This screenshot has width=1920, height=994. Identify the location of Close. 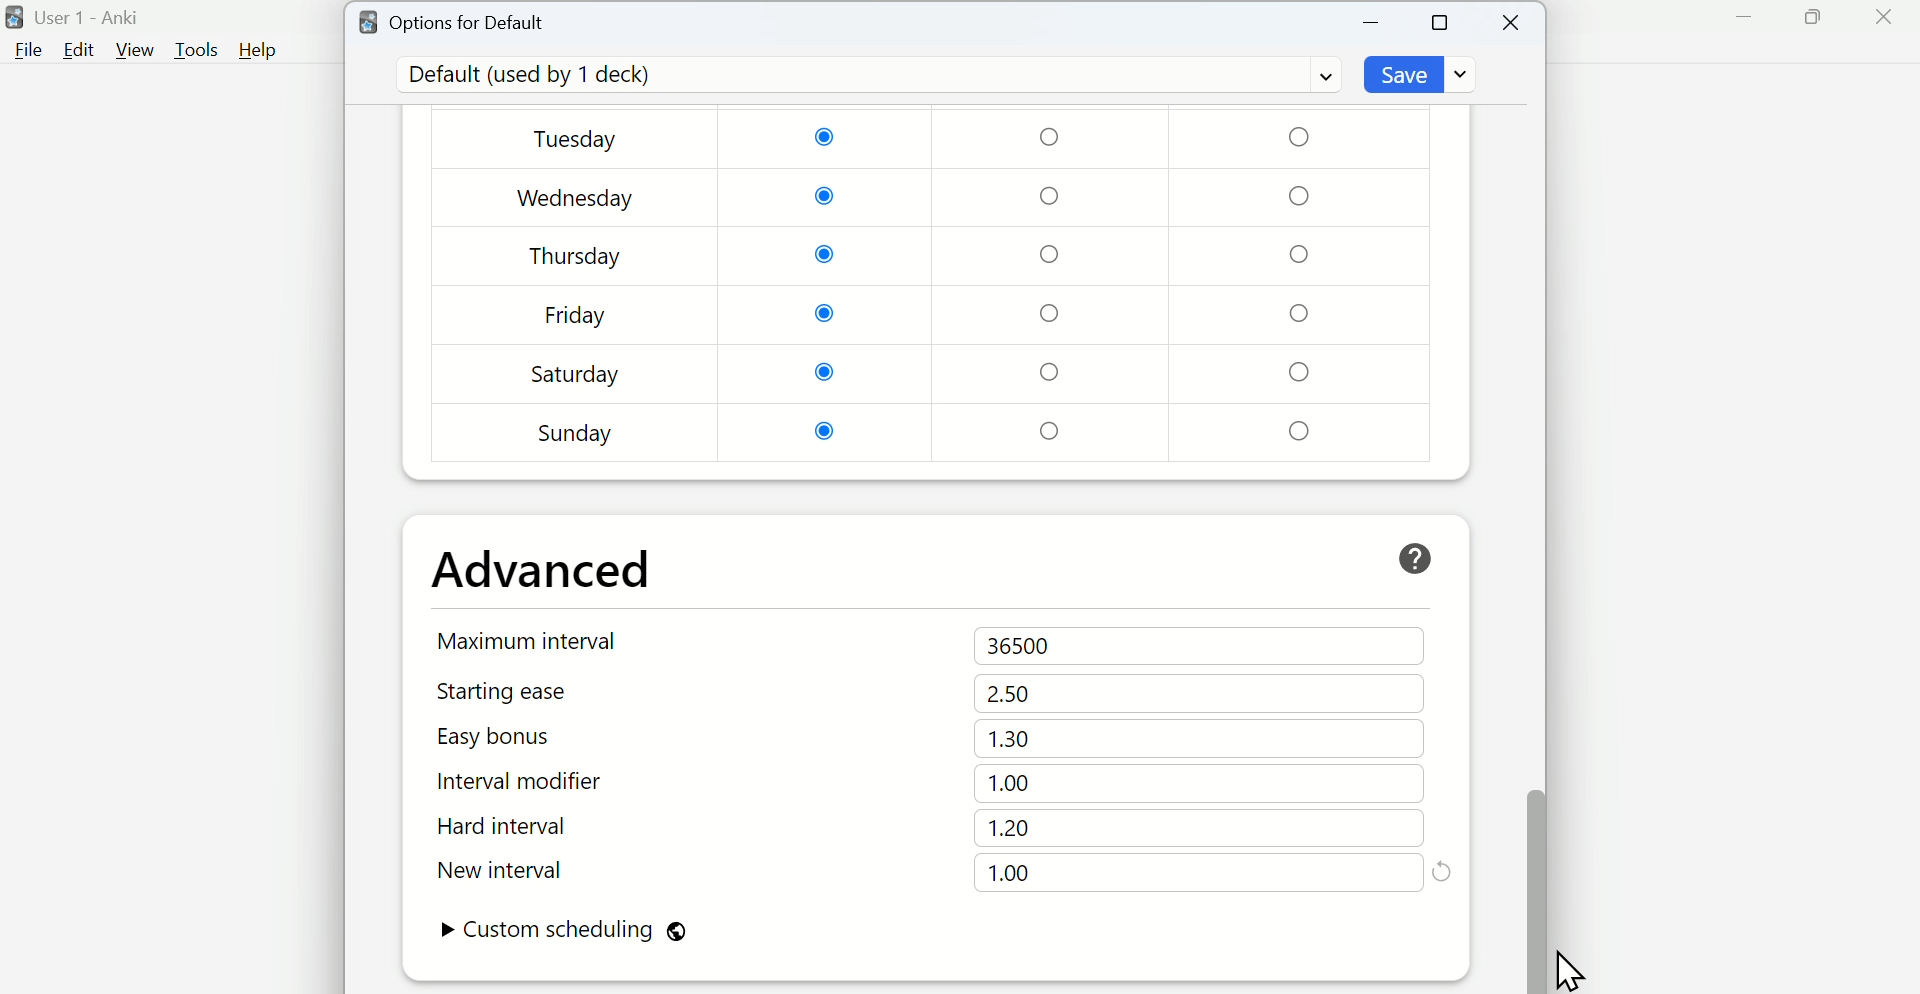
(1513, 23).